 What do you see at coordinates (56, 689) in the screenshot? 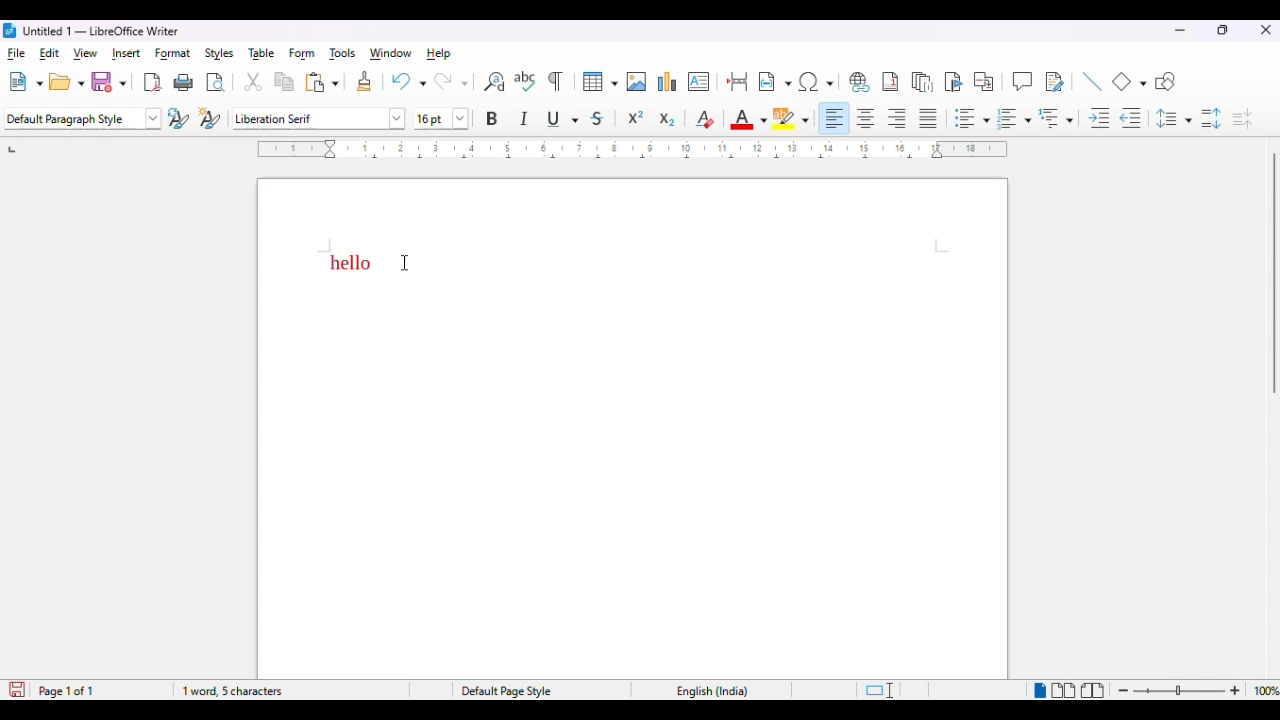
I see ` Paget 1 of 1` at bounding box center [56, 689].